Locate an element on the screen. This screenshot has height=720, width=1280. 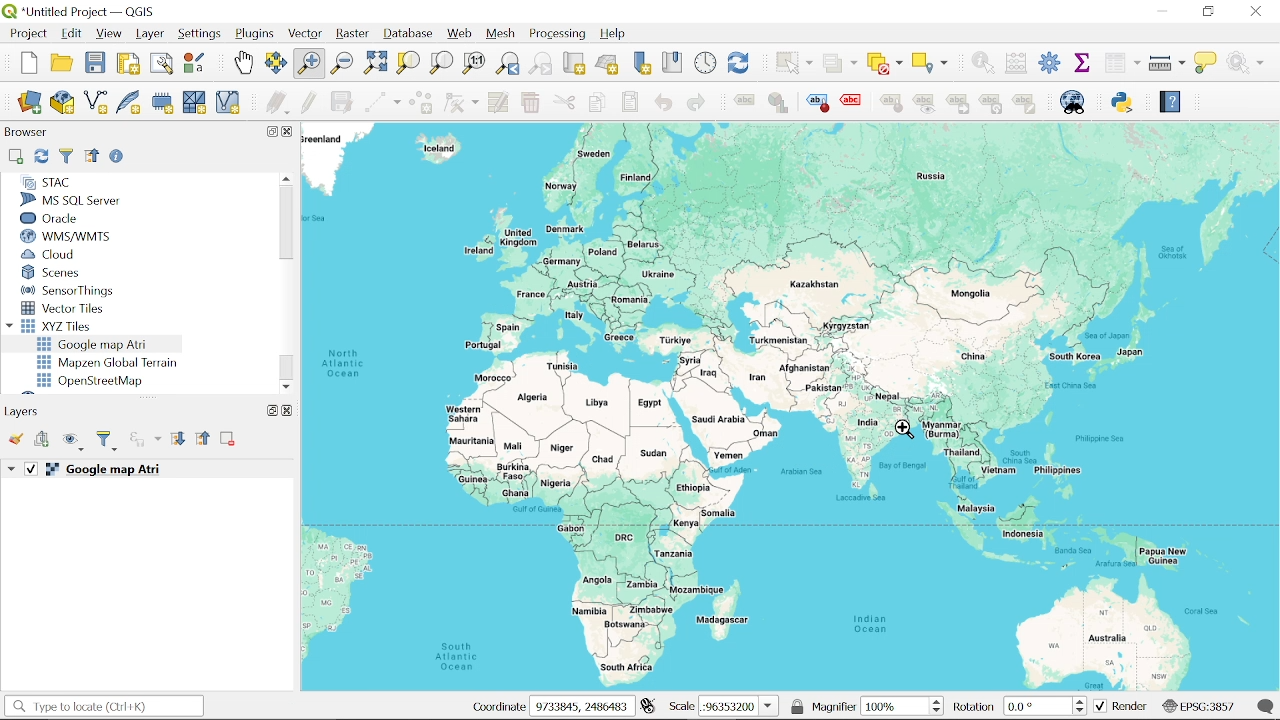
Run feature action is located at coordinates (1251, 62).